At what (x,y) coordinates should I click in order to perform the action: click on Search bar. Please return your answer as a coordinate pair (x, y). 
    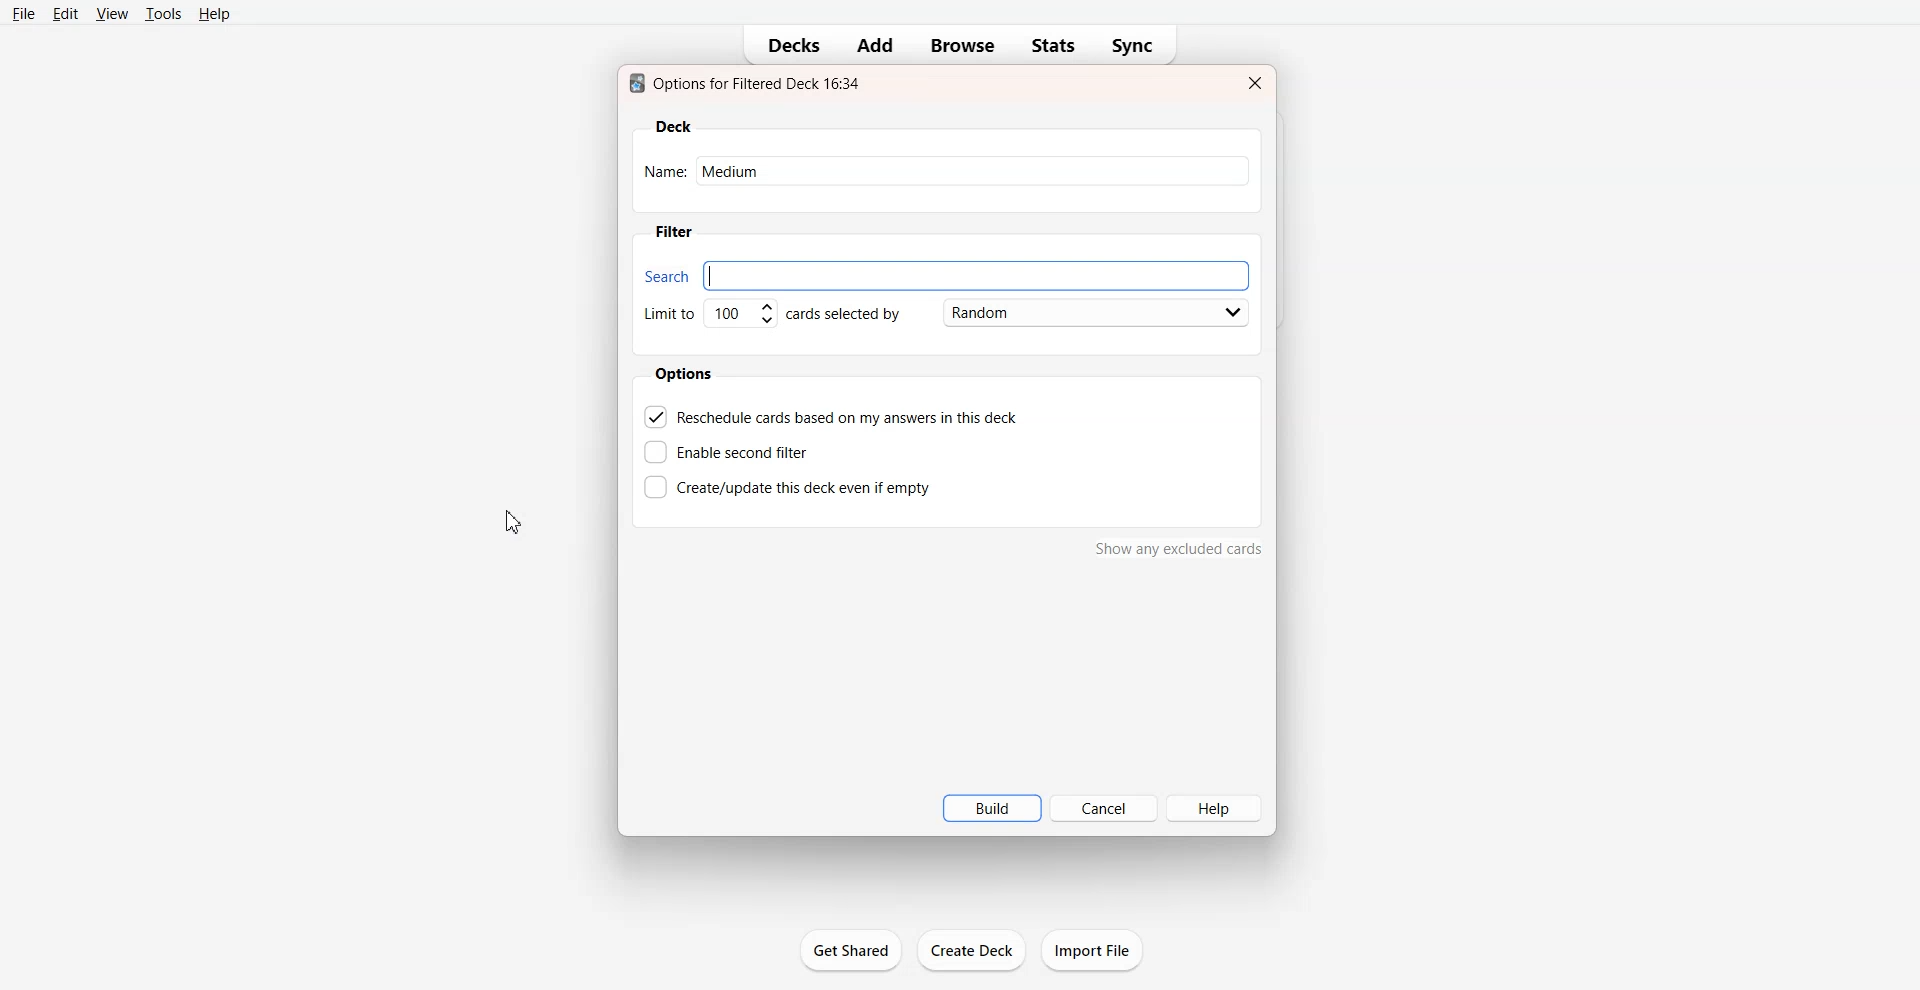
    Looking at the image, I should click on (941, 272).